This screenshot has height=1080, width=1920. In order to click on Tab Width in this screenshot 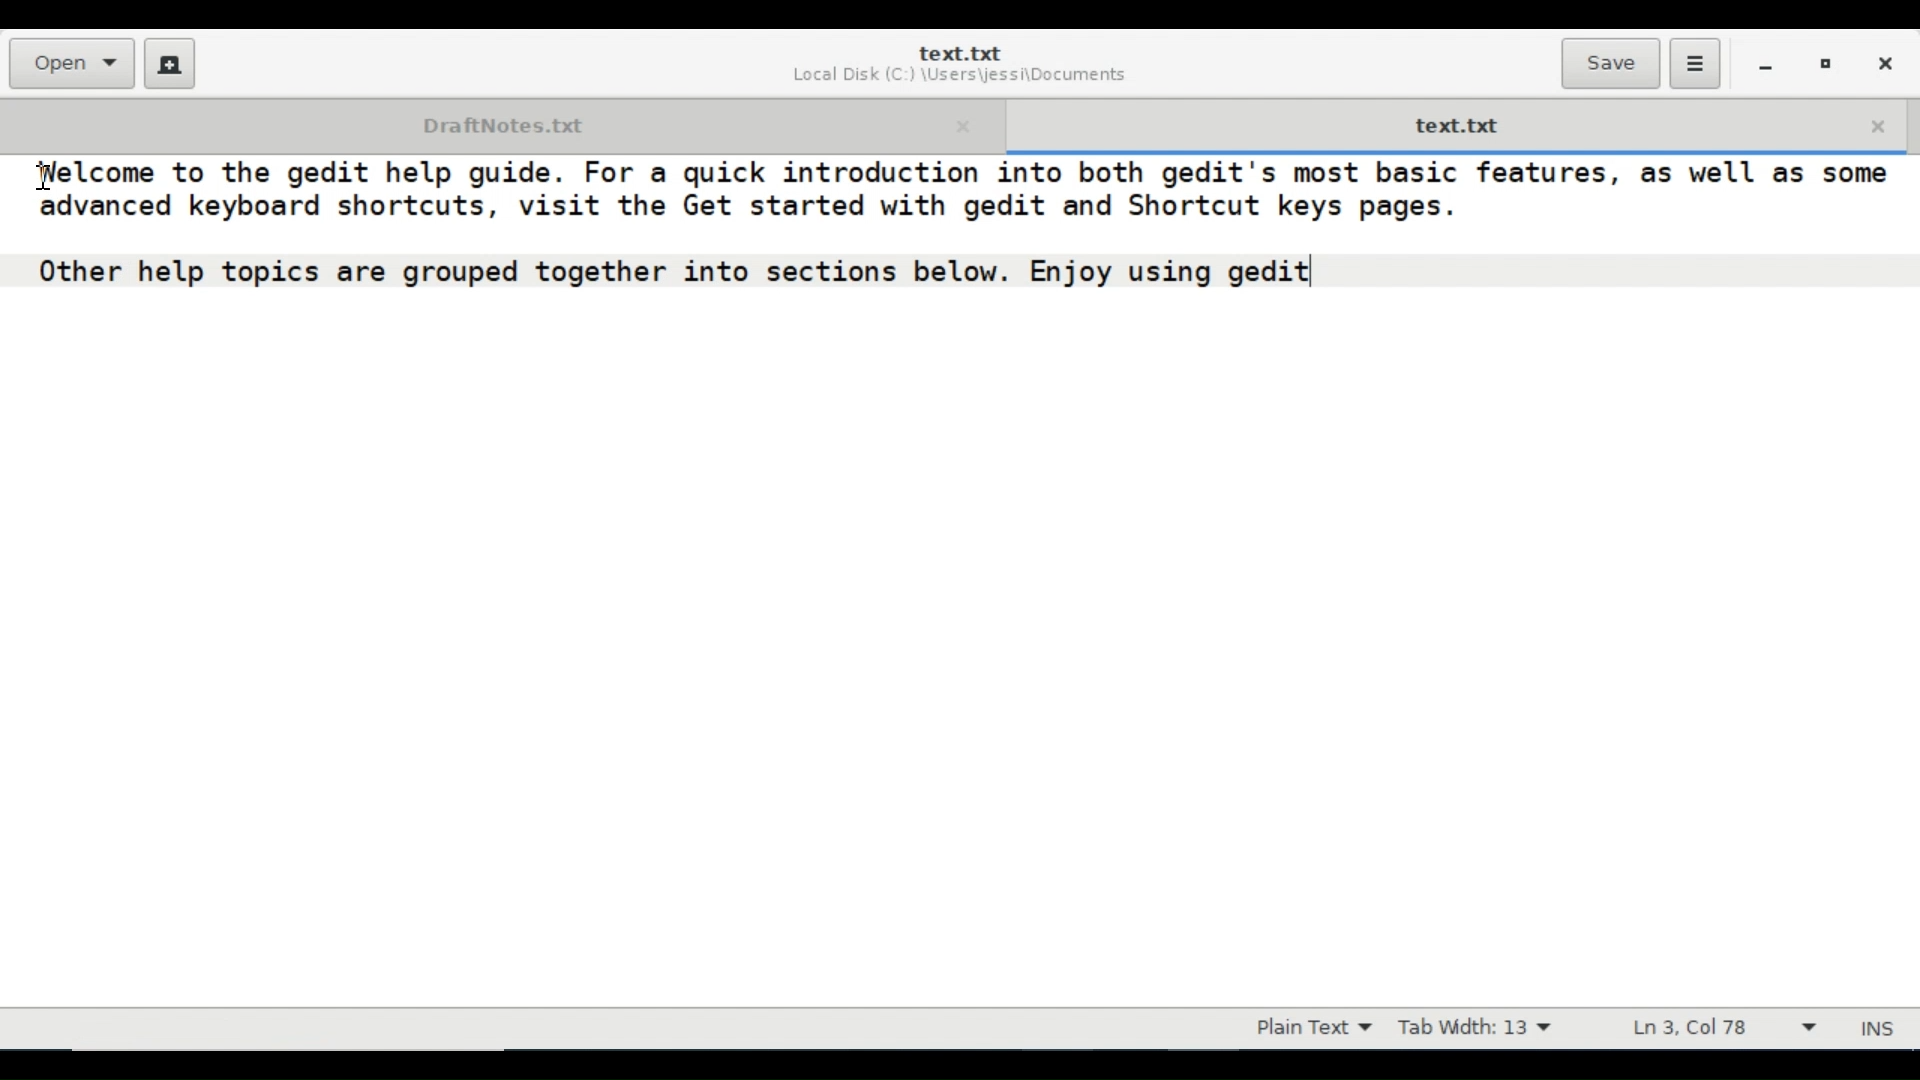, I will do `click(1474, 1028)`.